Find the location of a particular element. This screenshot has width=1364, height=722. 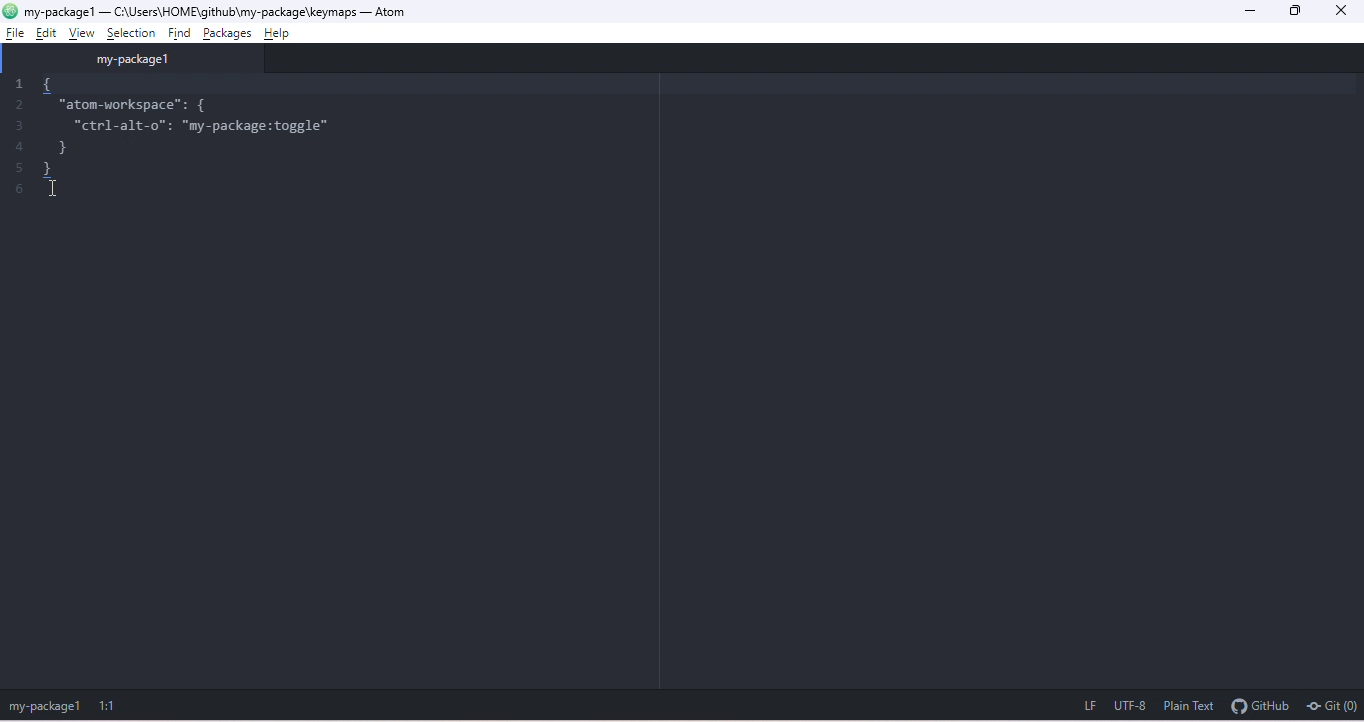

find is located at coordinates (181, 34).